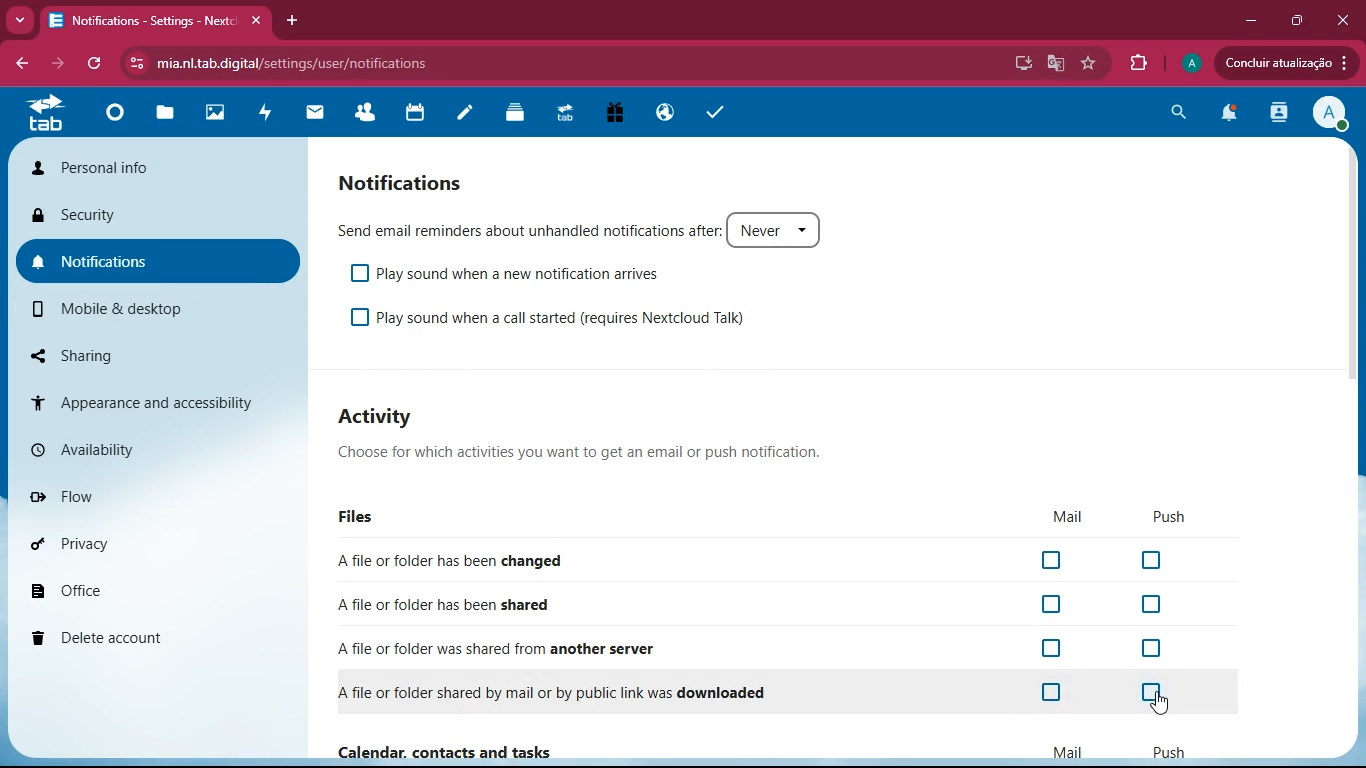 Image resolution: width=1366 pixels, height=768 pixels. I want to click on search, so click(1174, 115).